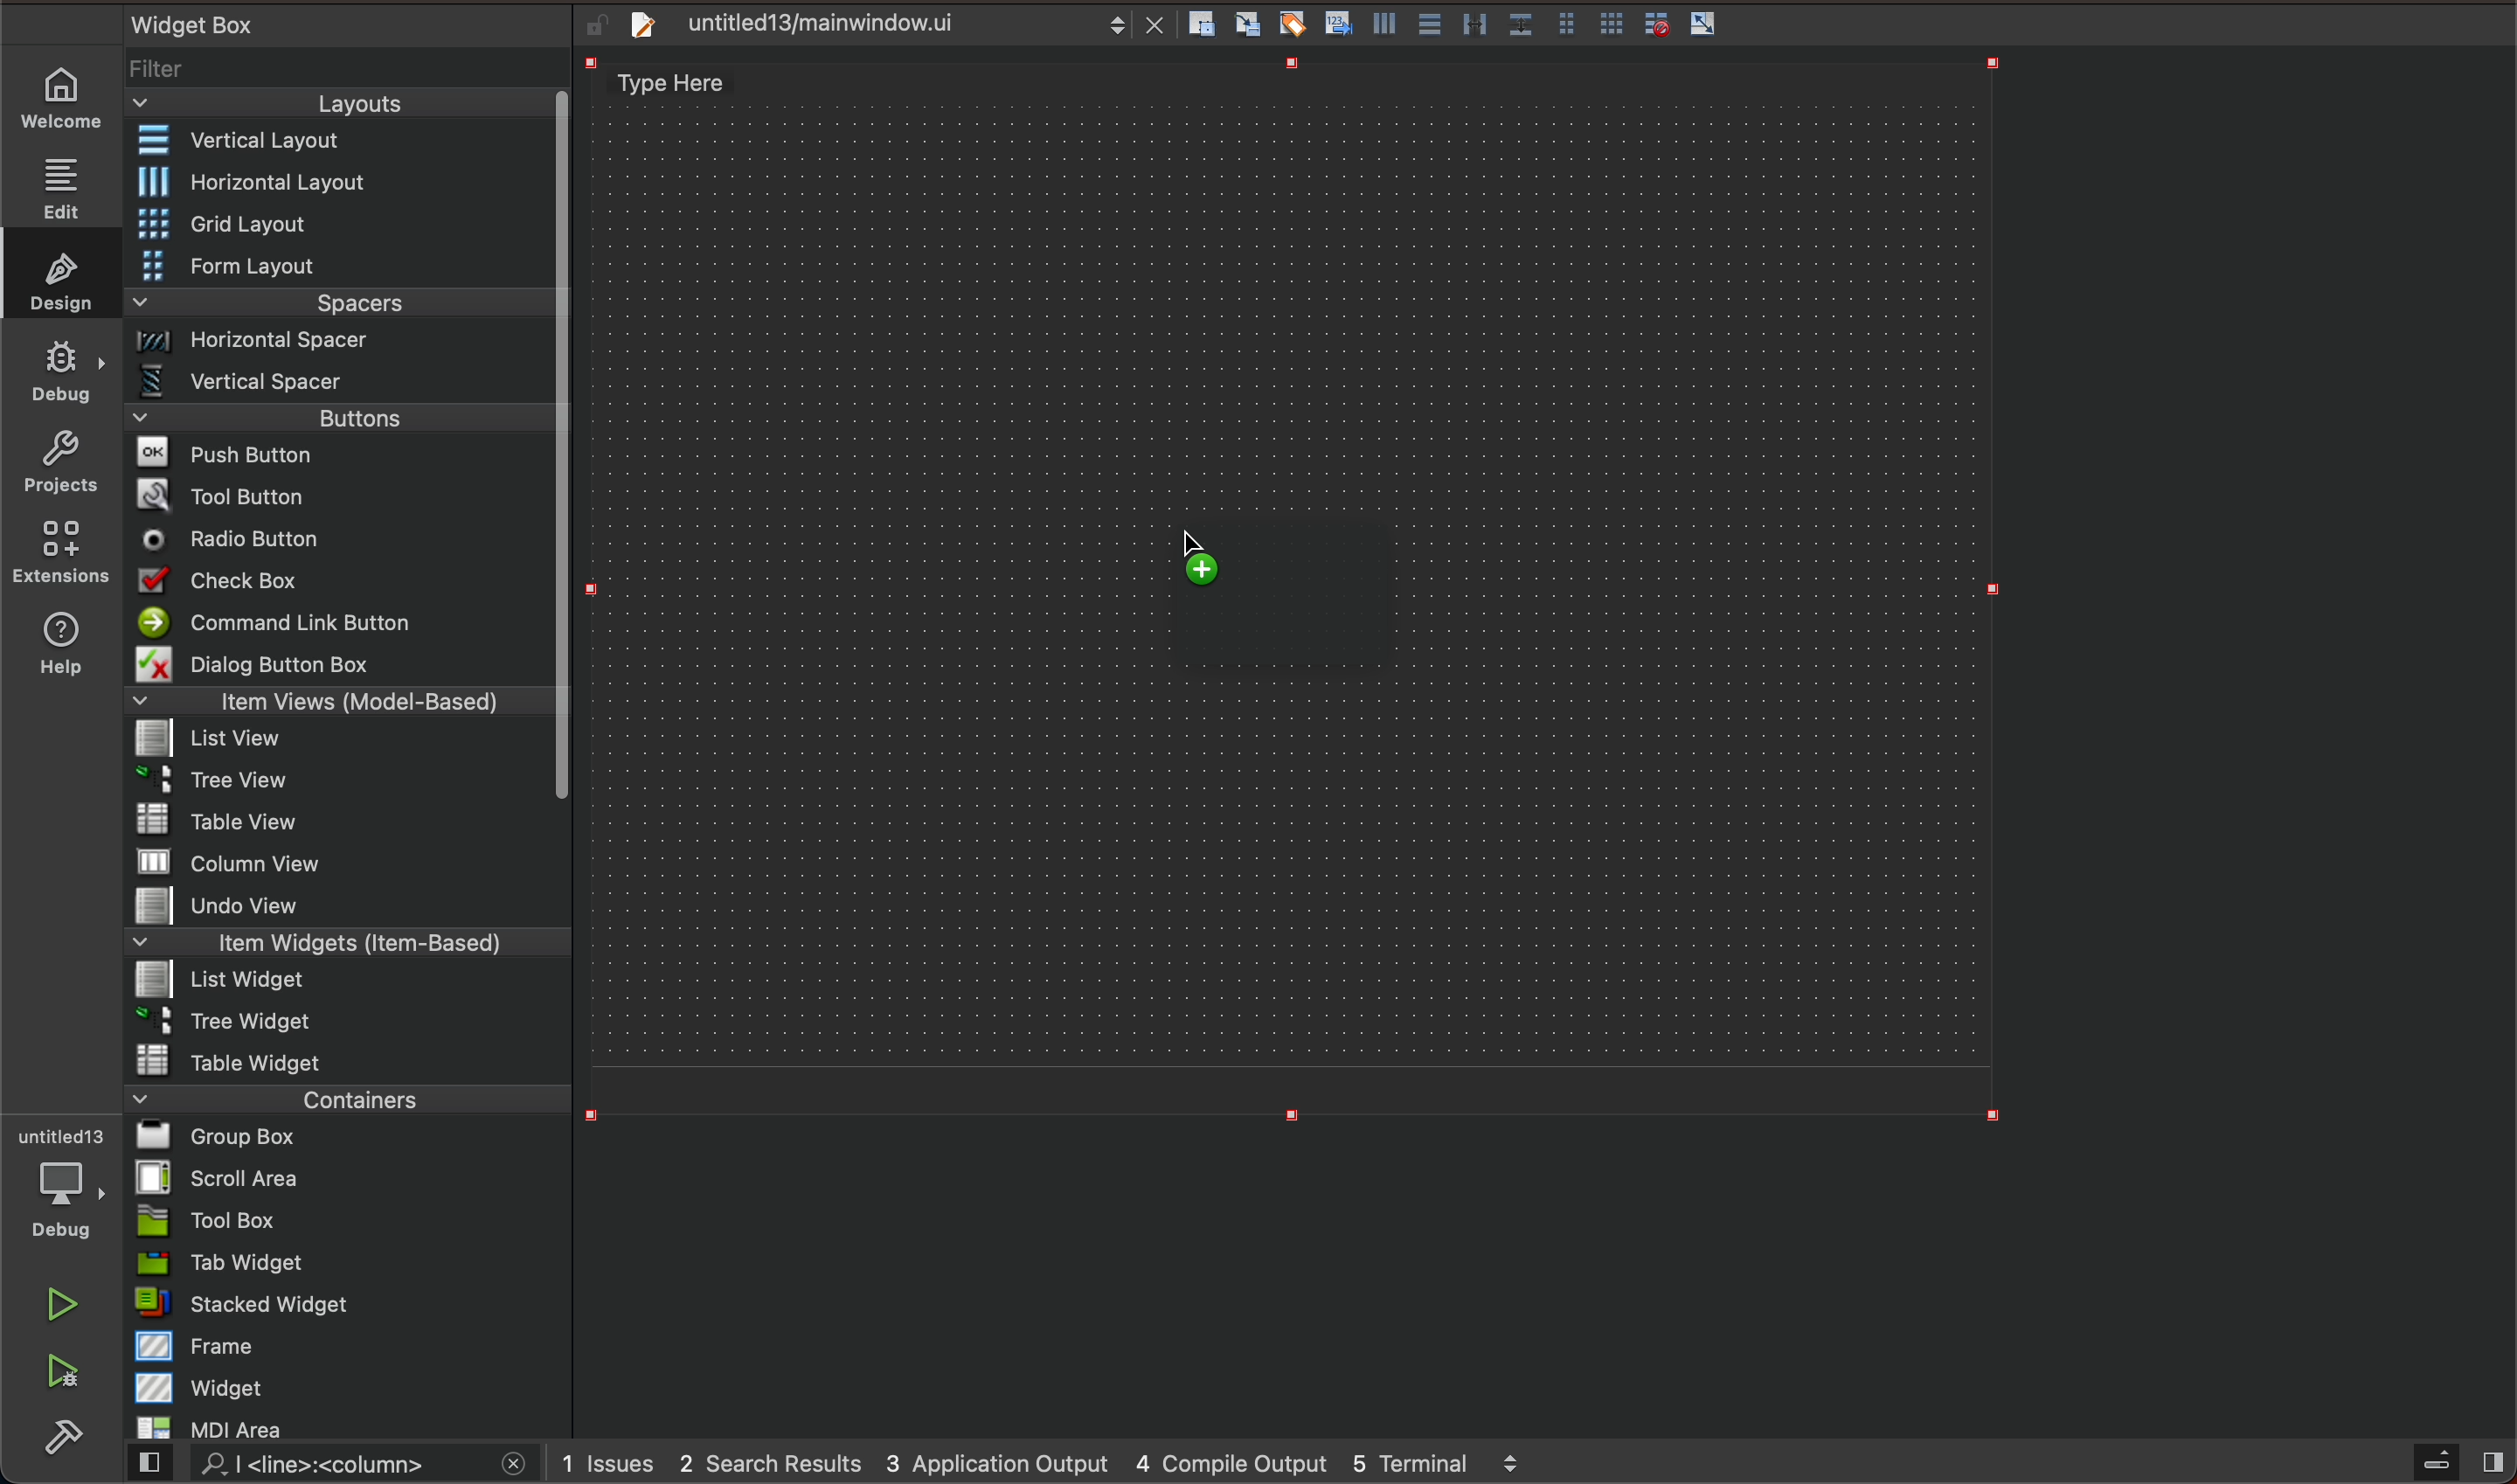  What do you see at coordinates (65, 1370) in the screenshot?
I see `debug and run` at bounding box center [65, 1370].